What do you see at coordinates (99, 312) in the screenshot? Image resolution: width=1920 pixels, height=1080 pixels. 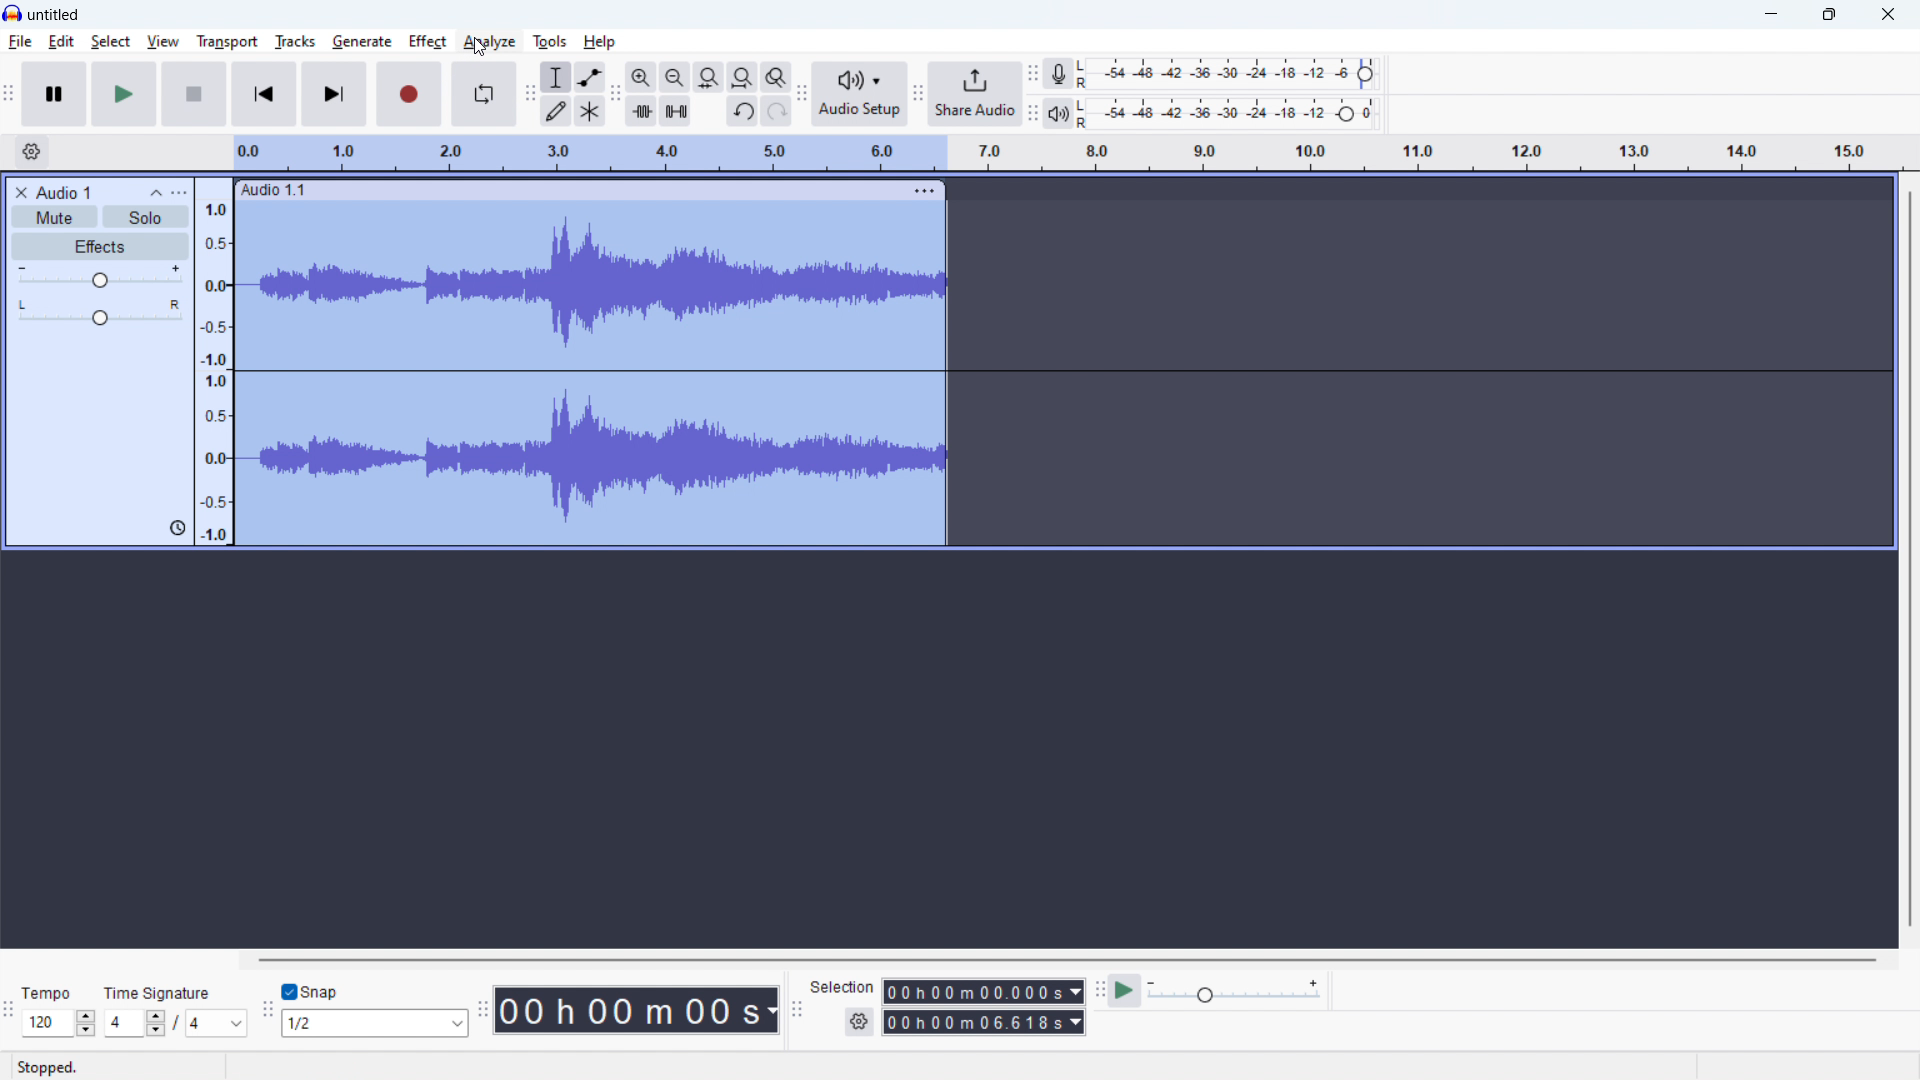 I see `pan` at bounding box center [99, 312].